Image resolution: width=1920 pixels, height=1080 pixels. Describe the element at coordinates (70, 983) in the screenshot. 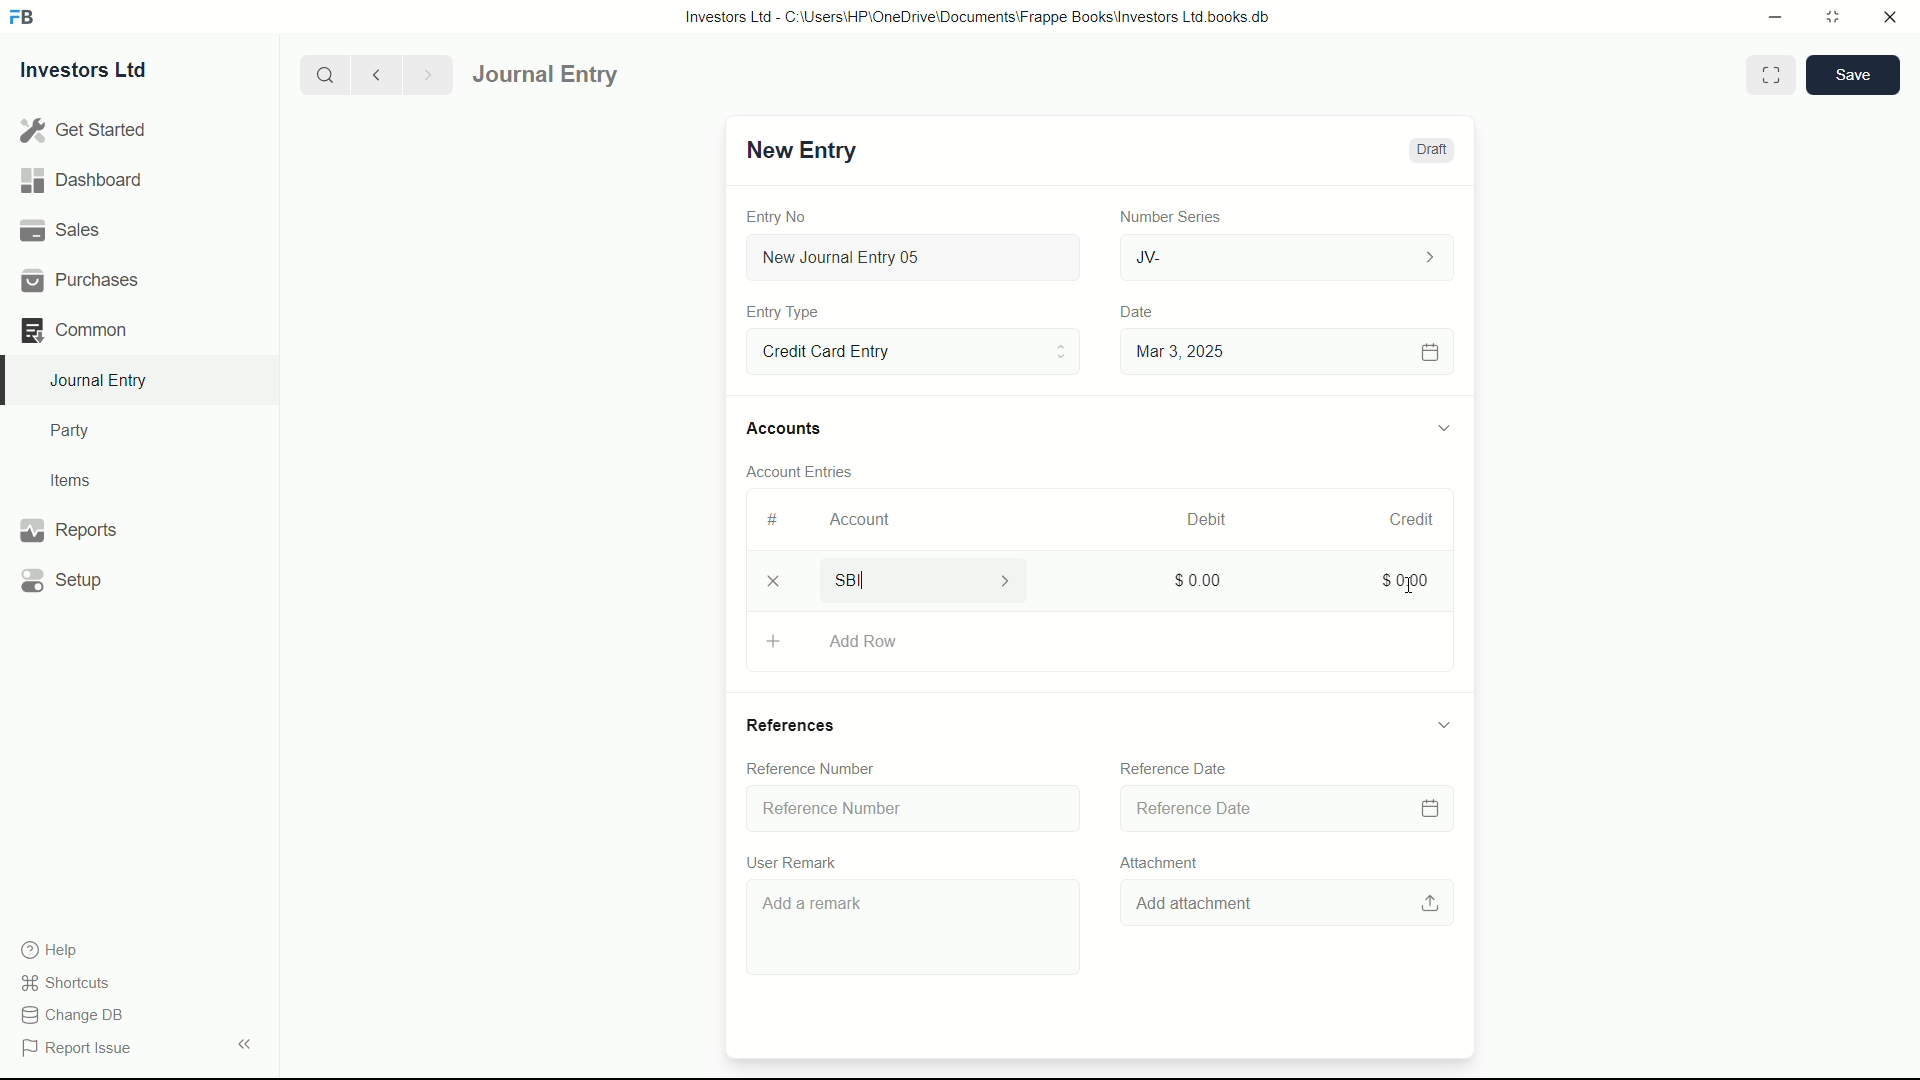

I see `shortcuts` at that location.